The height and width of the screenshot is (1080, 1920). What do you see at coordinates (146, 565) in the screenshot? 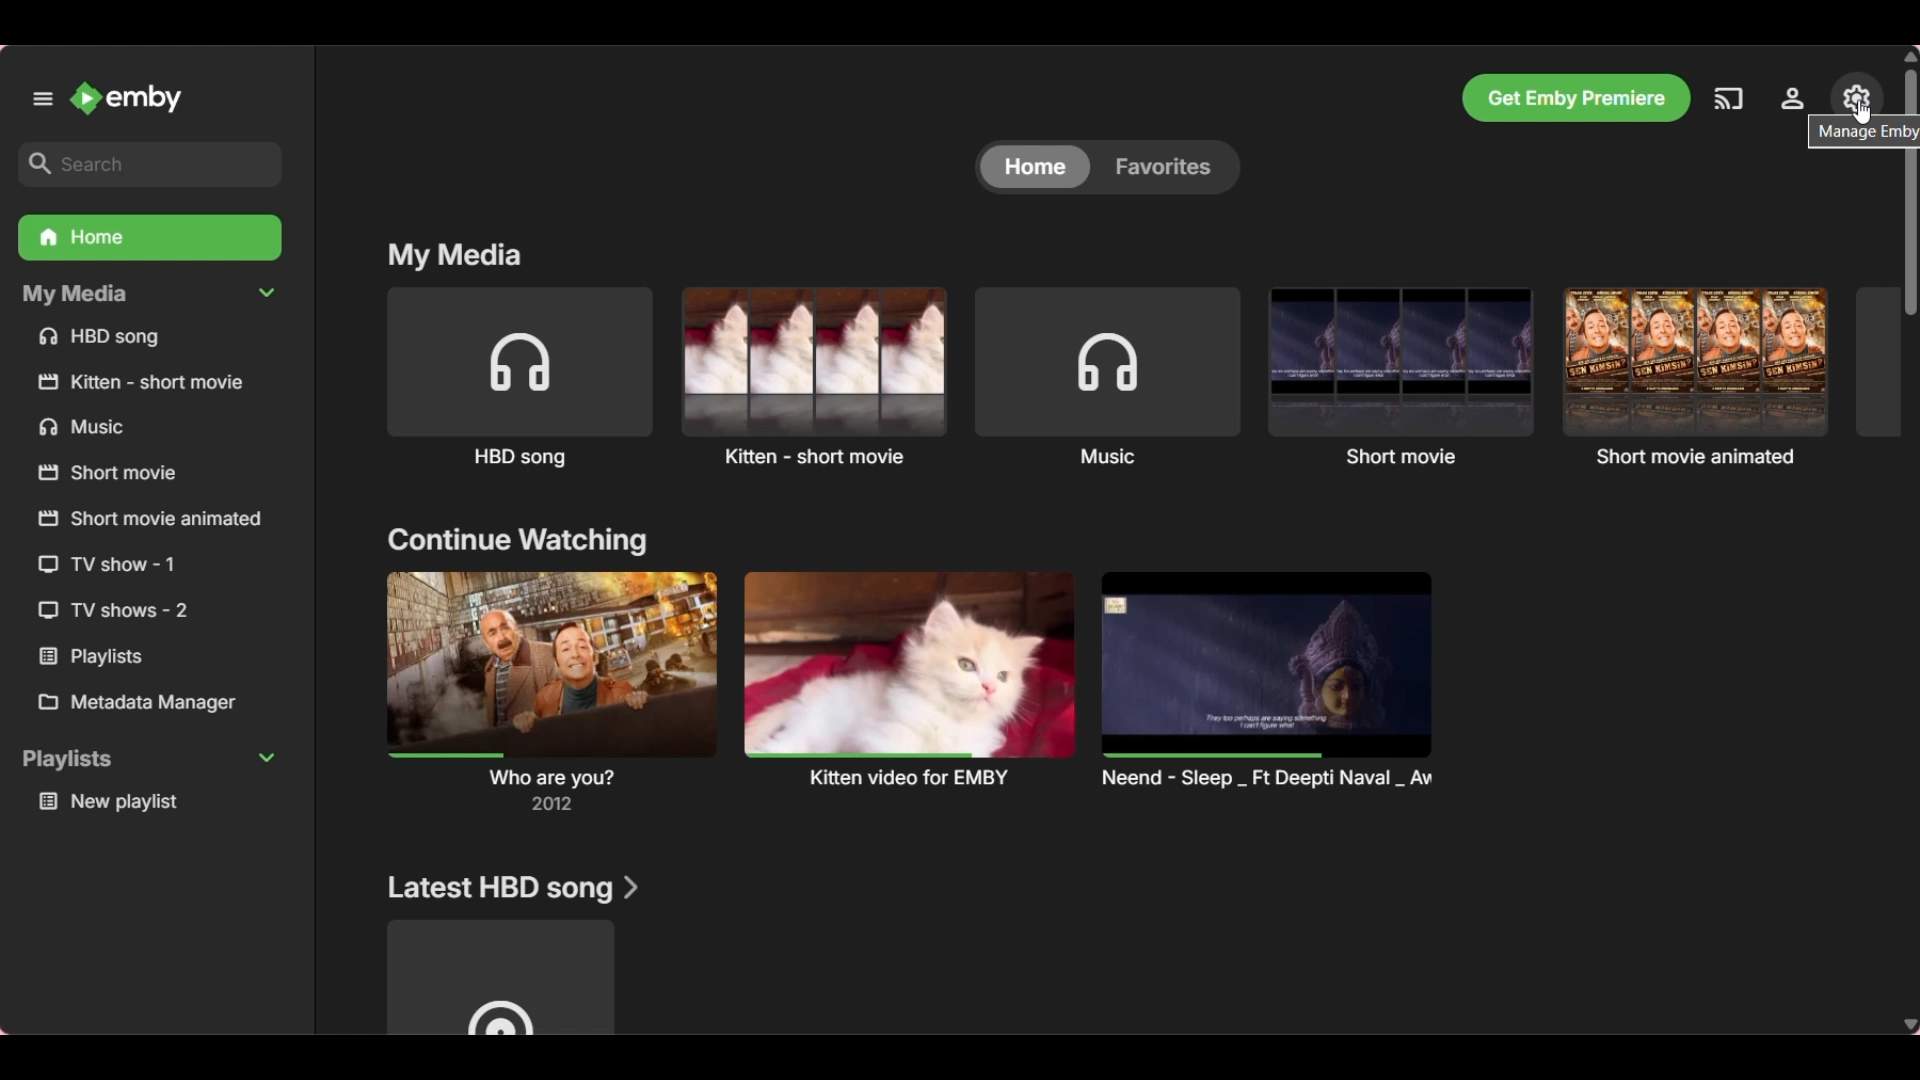
I see `TV show` at bounding box center [146, 565].